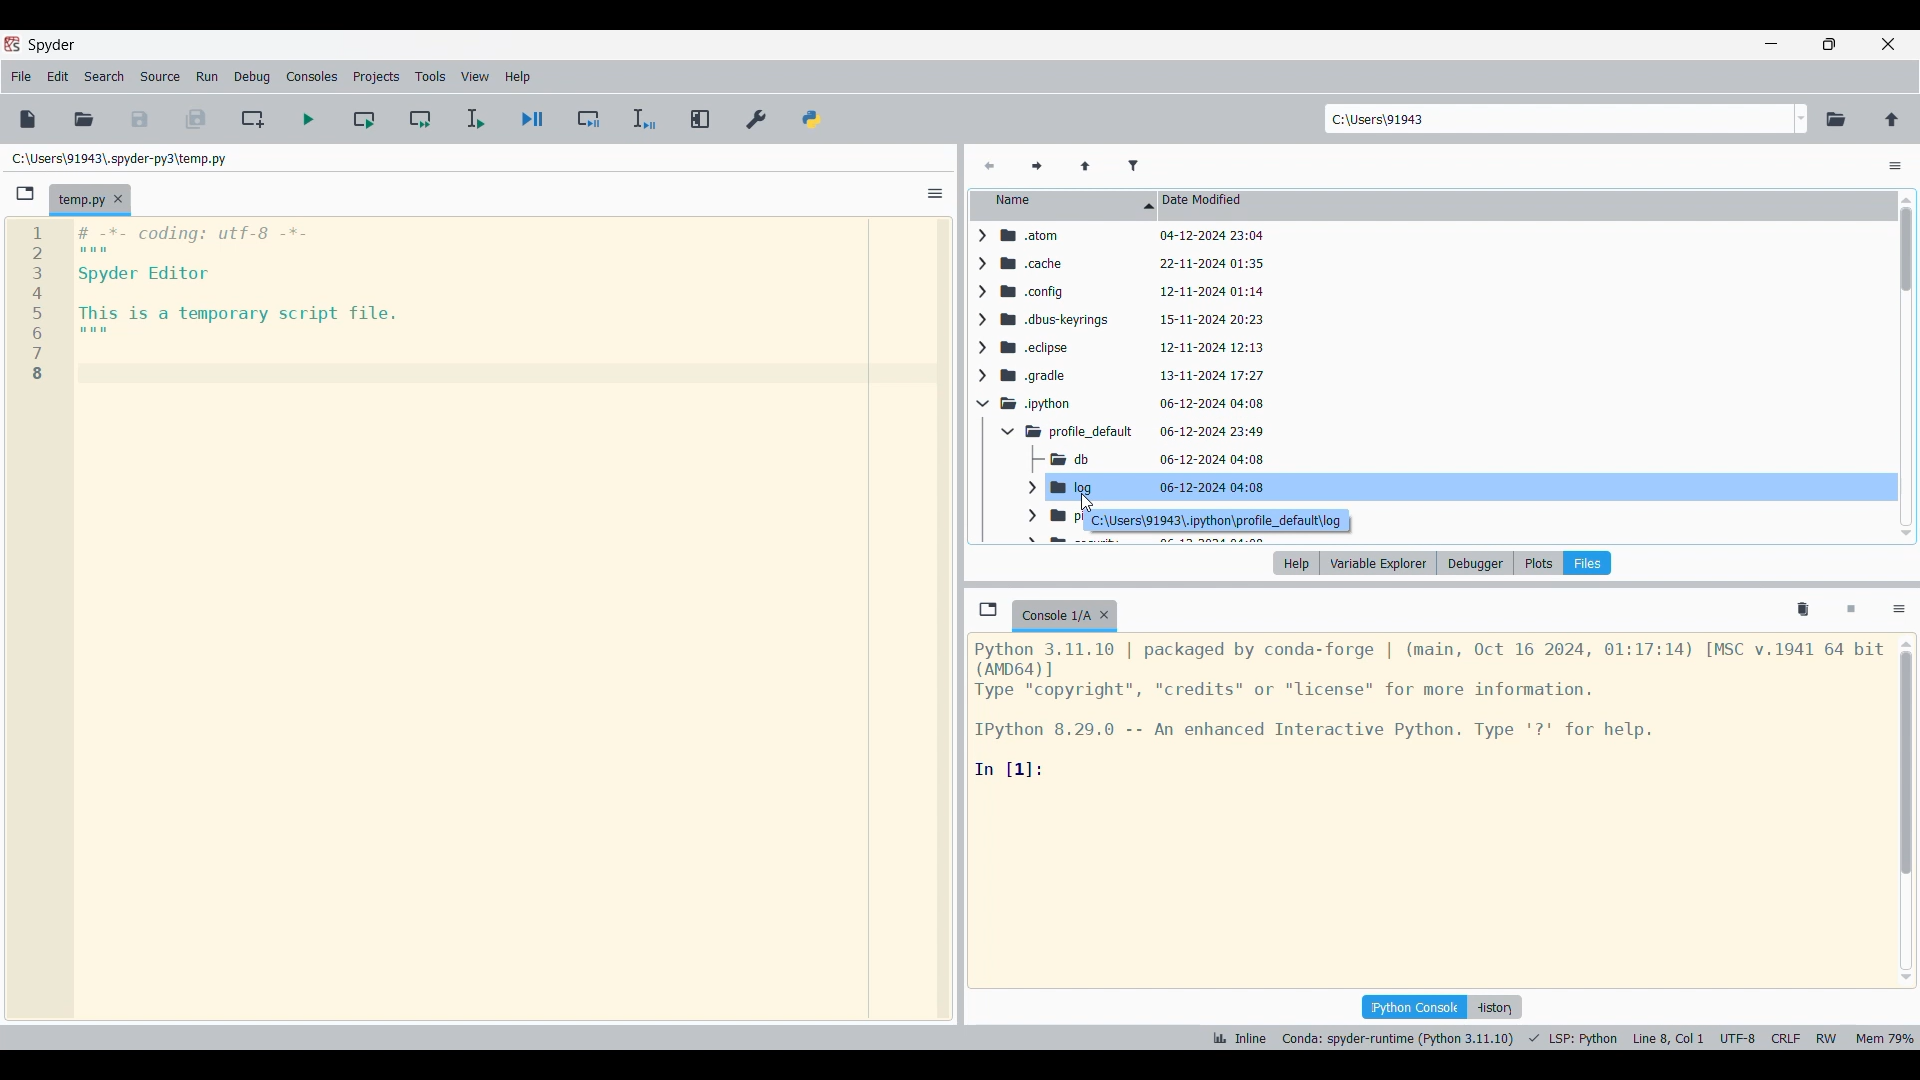 The width and height of the screenshot is (1920, 1080). Describe the element at coordinates (757, 120) in the screenshot. I see `Preferences` at that location.